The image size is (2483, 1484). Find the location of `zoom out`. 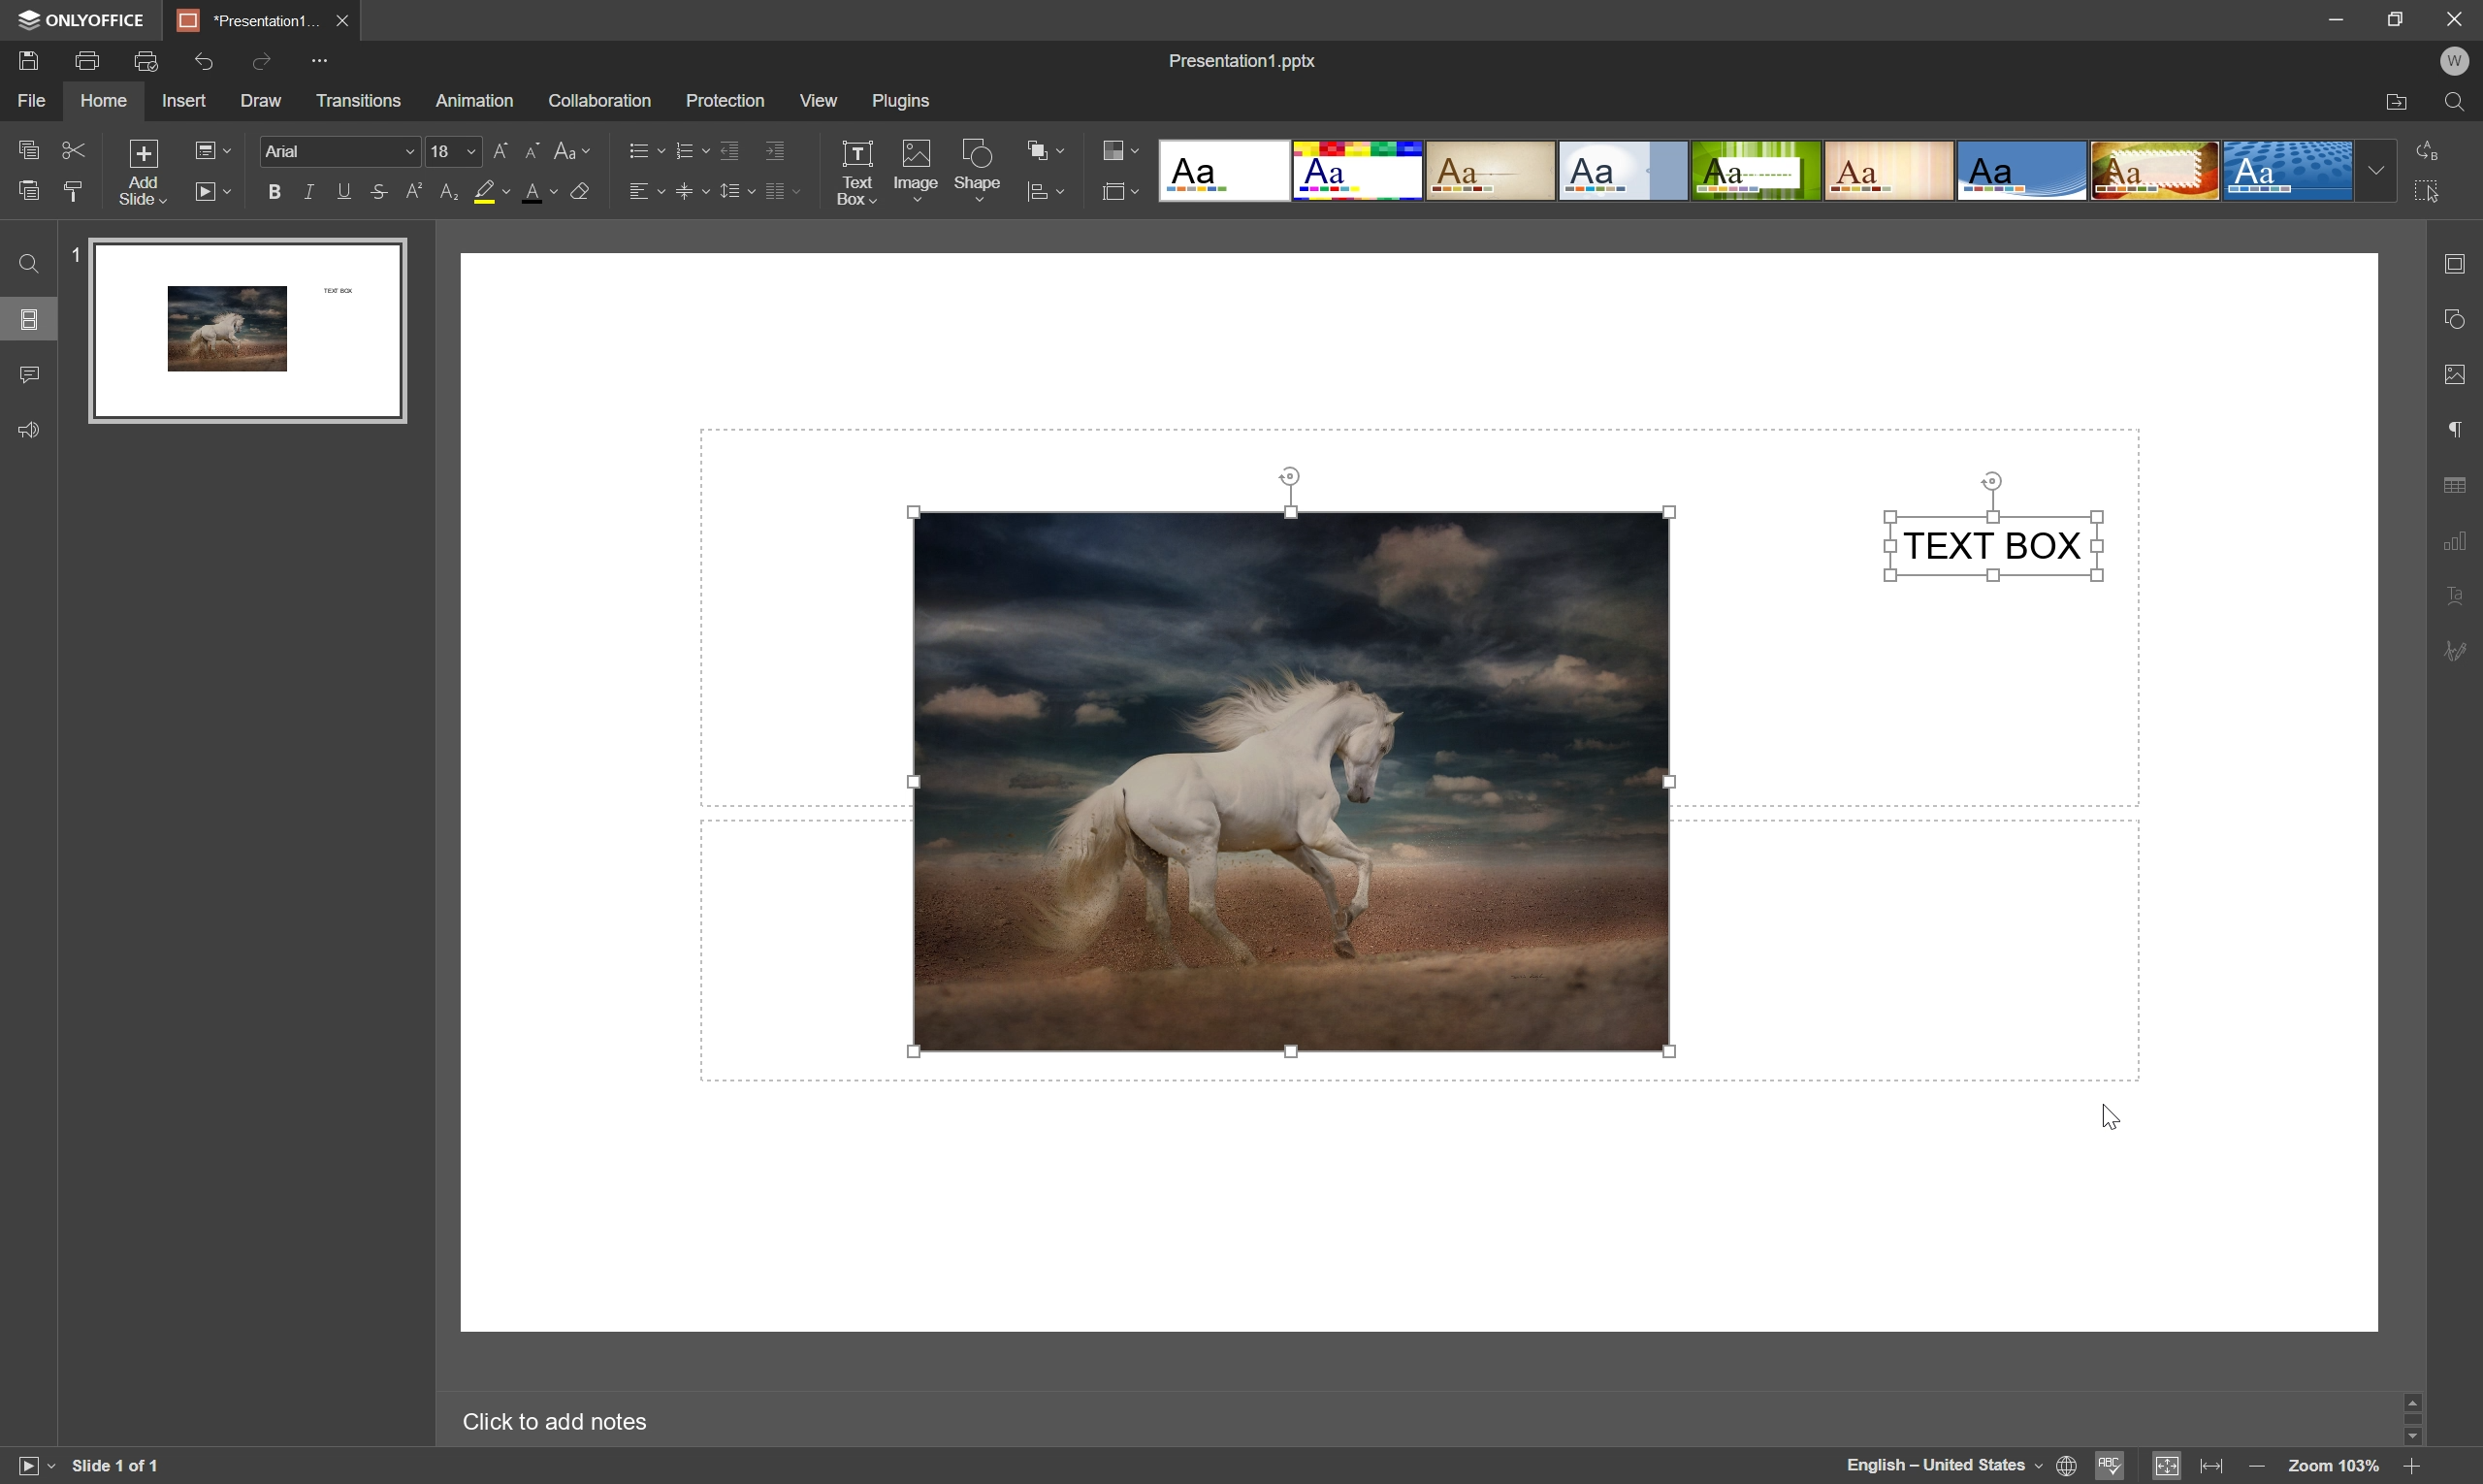

zoom out is located at coordinates (2252, 1467).